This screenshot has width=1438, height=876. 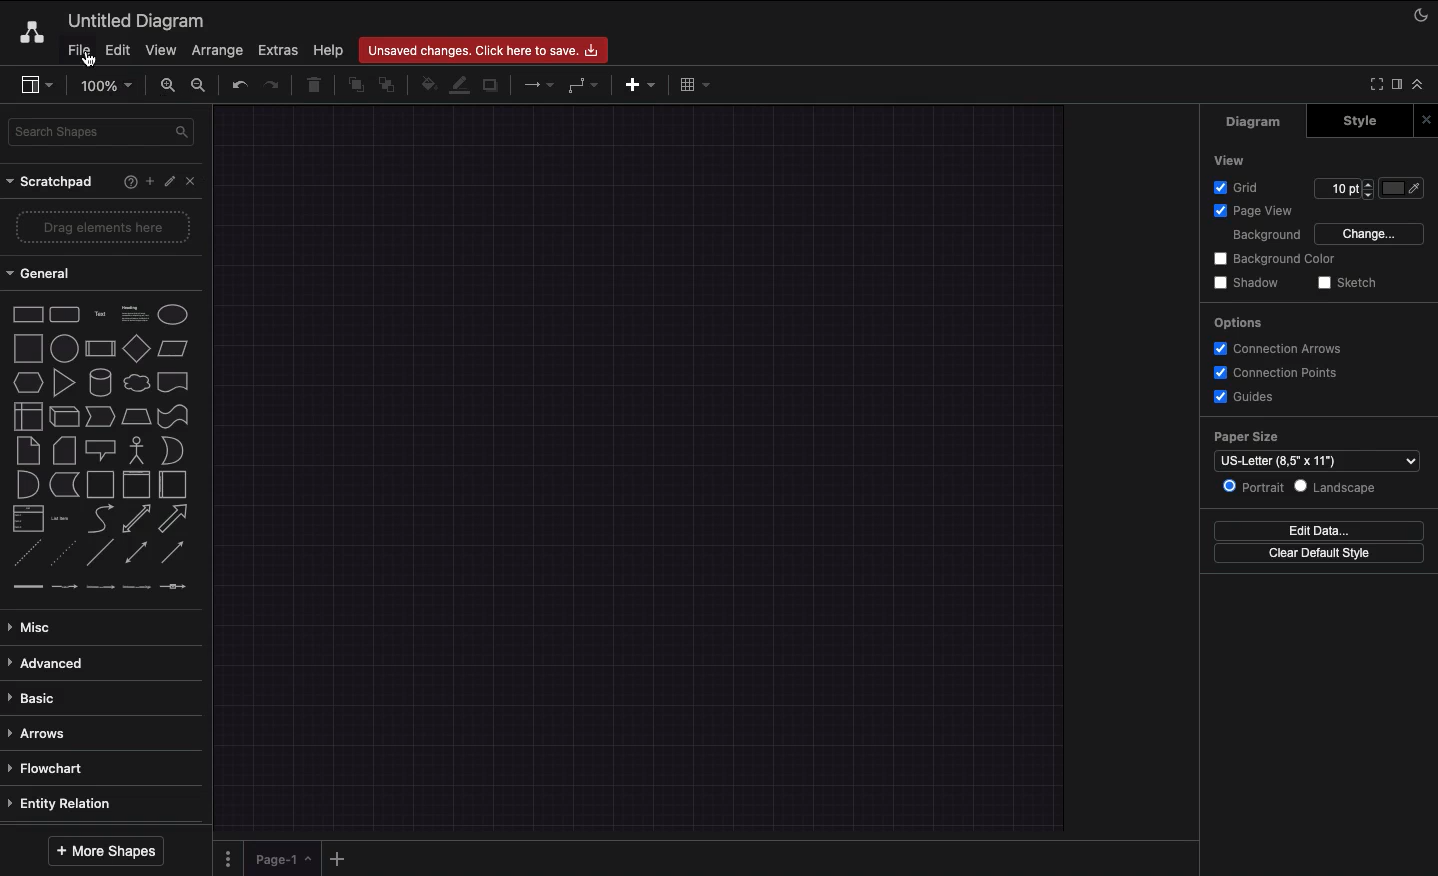 What do you see at coordinates (63, 555) in the screenshot?
I see `Dotted line` at bounding box center [63, 555].